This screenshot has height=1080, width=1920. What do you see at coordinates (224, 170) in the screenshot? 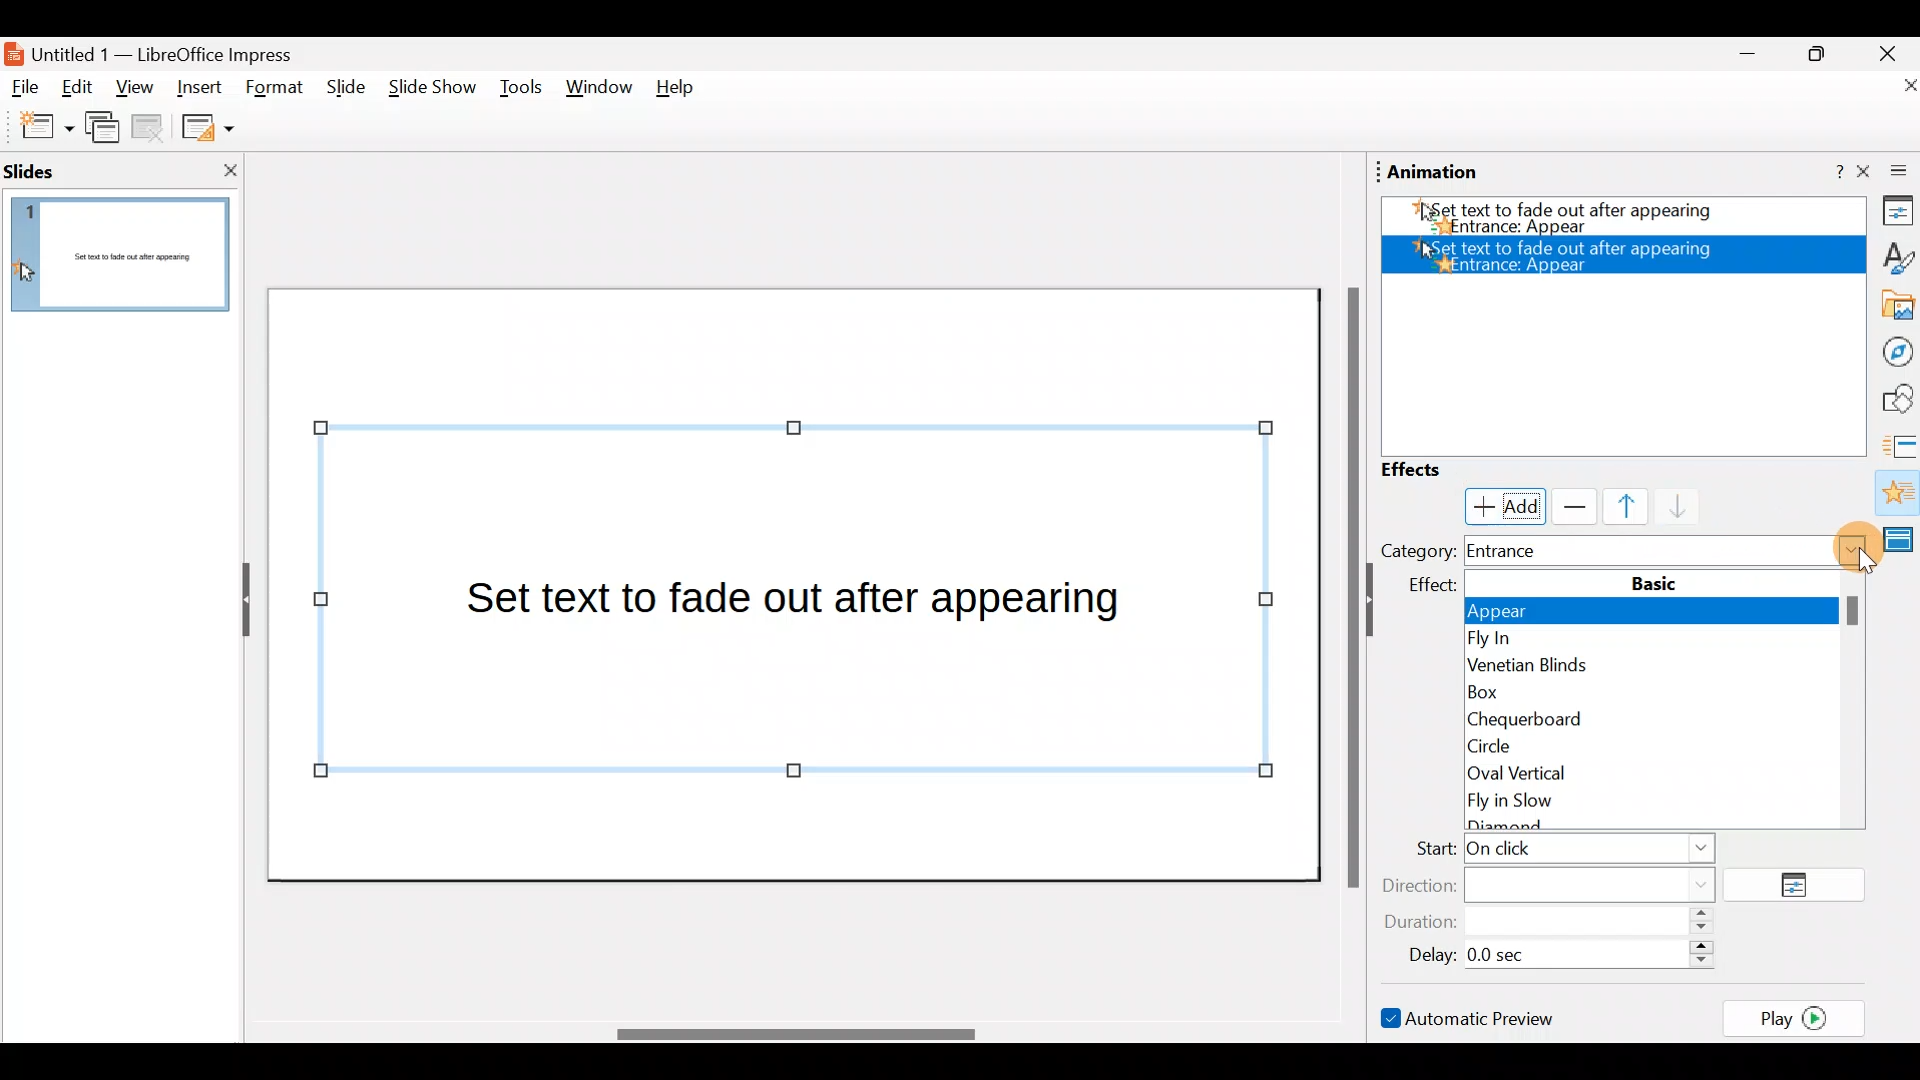
I see `Close slide pane` at bounding box center [224, 170].